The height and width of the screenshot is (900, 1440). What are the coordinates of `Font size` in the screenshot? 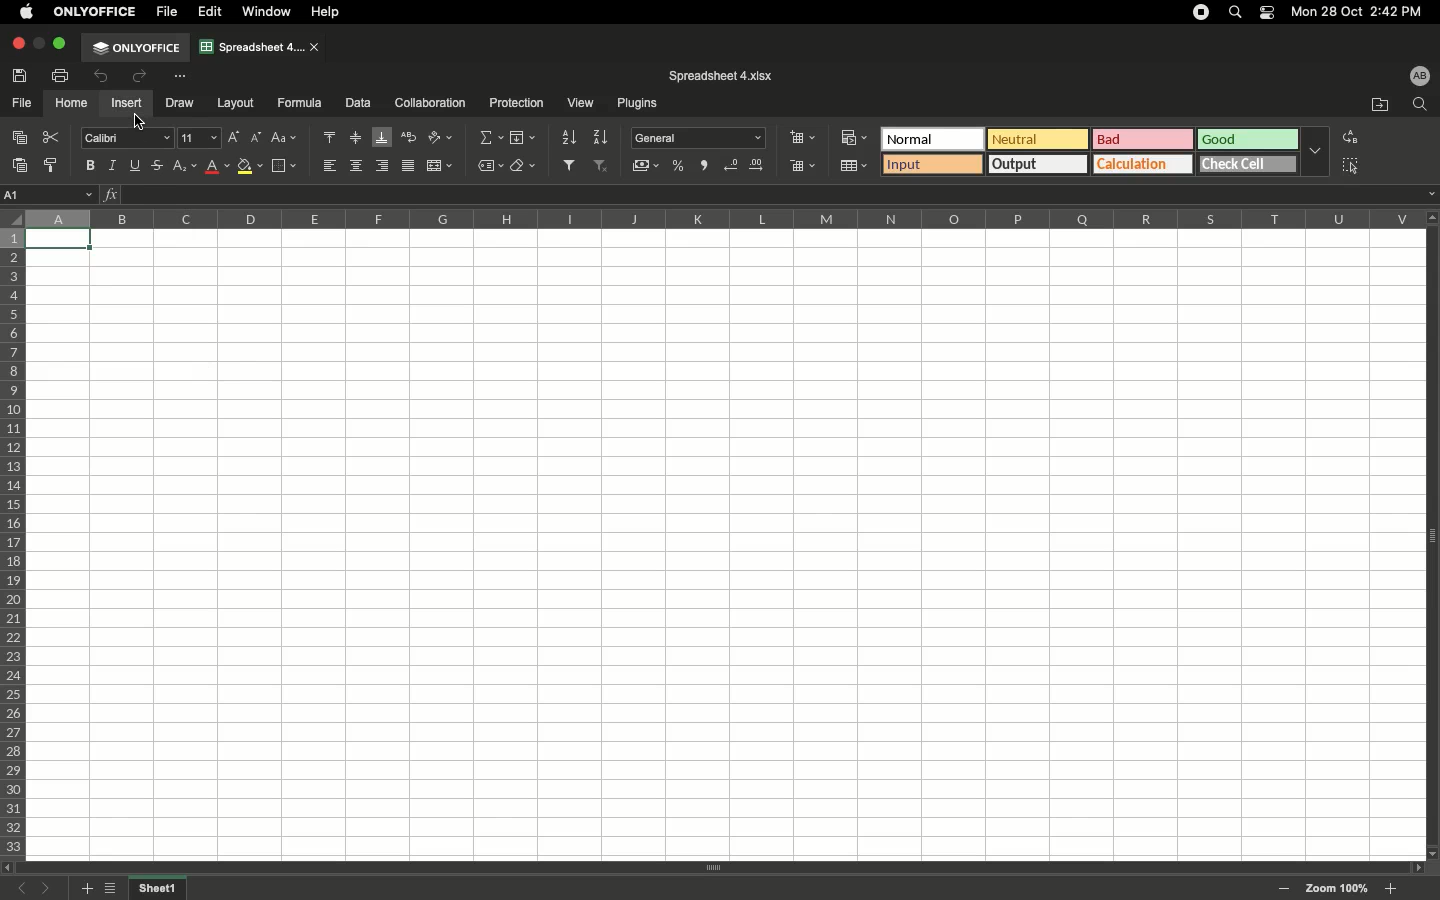 It's located at (202, 140).